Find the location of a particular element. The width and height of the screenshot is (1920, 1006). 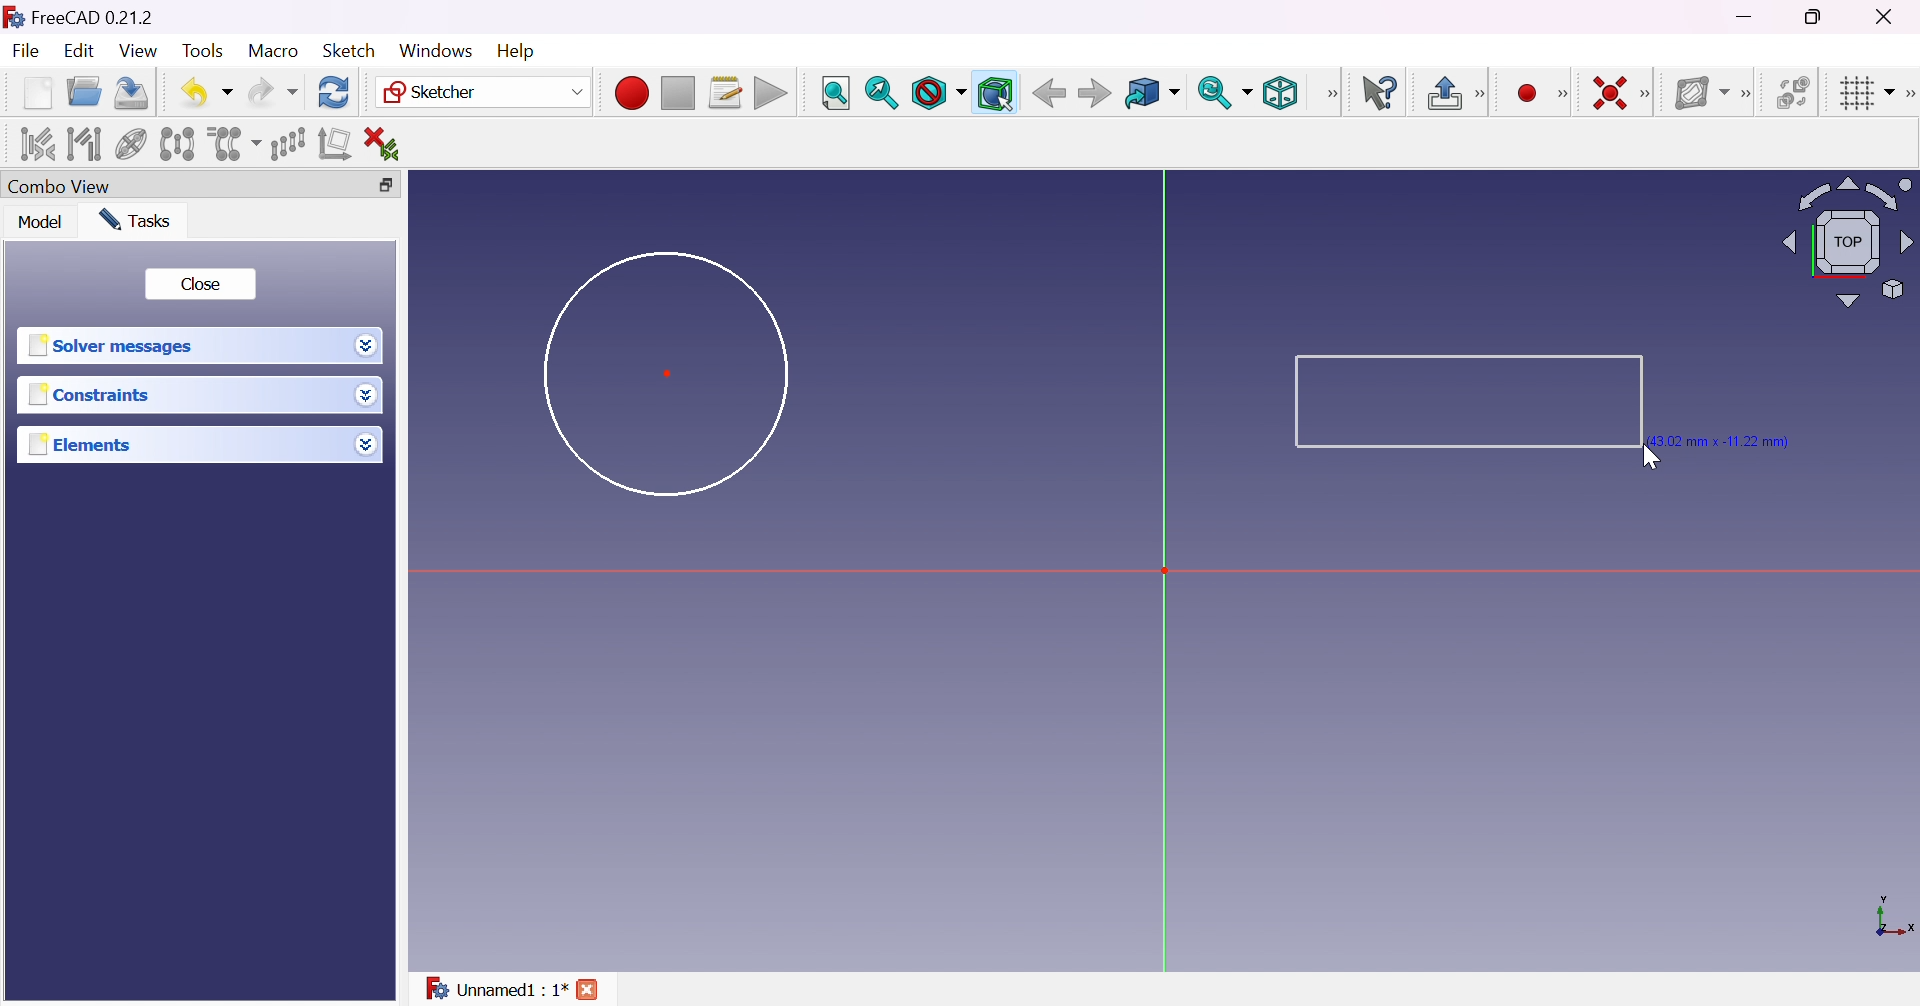

Restore down is located at coordinates (1816, 17).